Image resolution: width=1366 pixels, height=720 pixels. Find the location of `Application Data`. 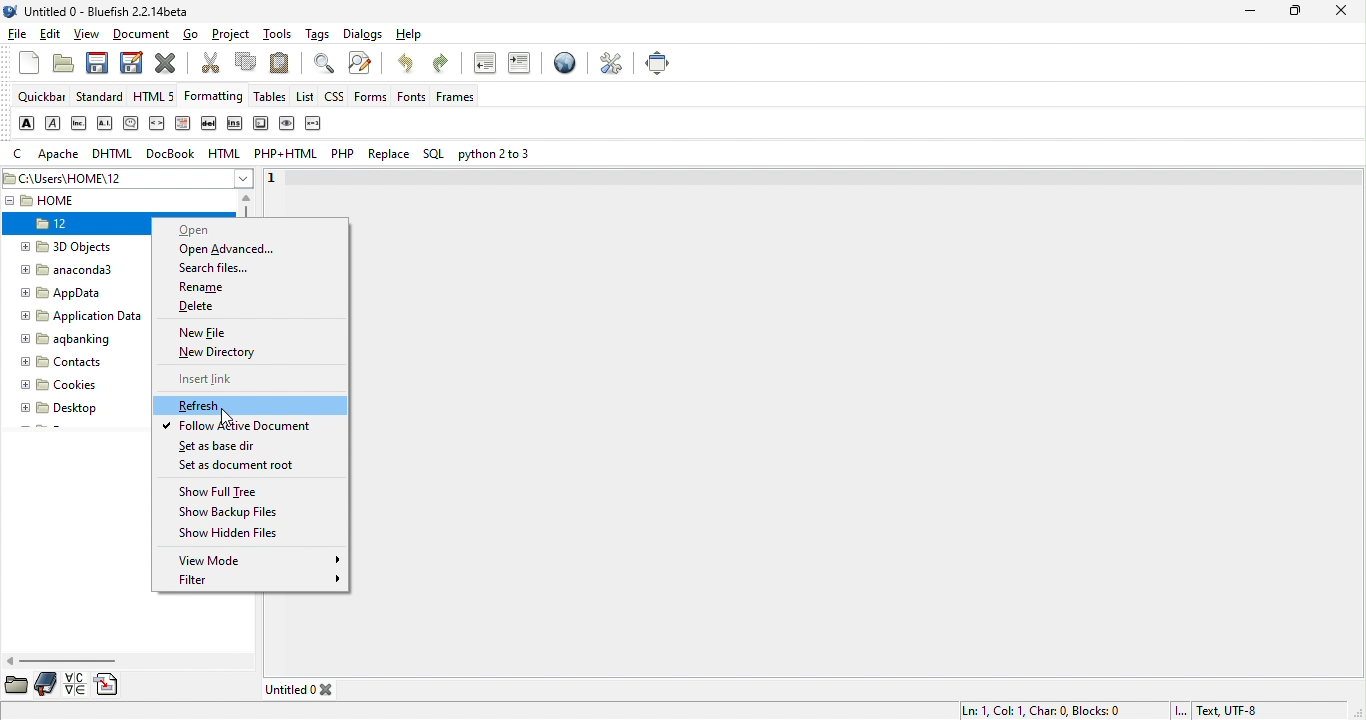

Application Data is located at coordinates (80, 319).